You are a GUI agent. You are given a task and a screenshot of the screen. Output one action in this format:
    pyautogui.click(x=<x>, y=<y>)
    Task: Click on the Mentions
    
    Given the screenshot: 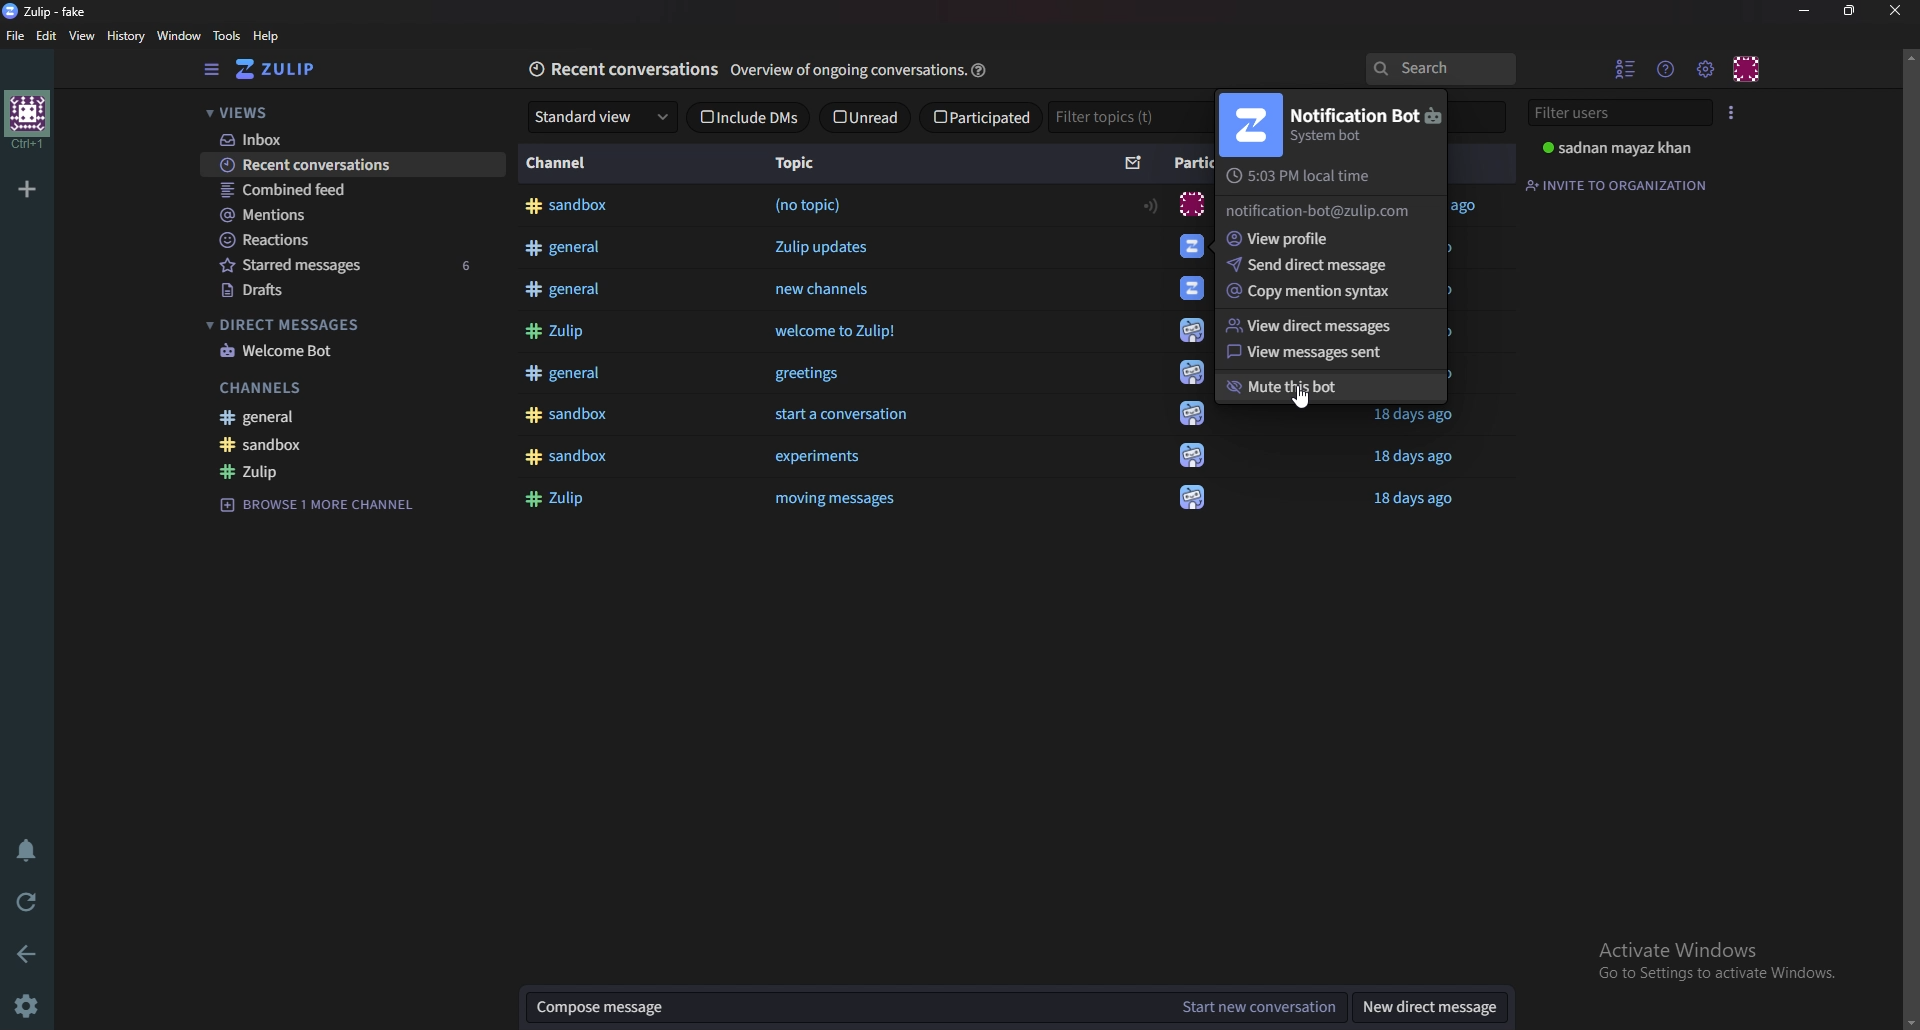 What is the action you would take?
    pyautogui.click(x=341, y=214)
    